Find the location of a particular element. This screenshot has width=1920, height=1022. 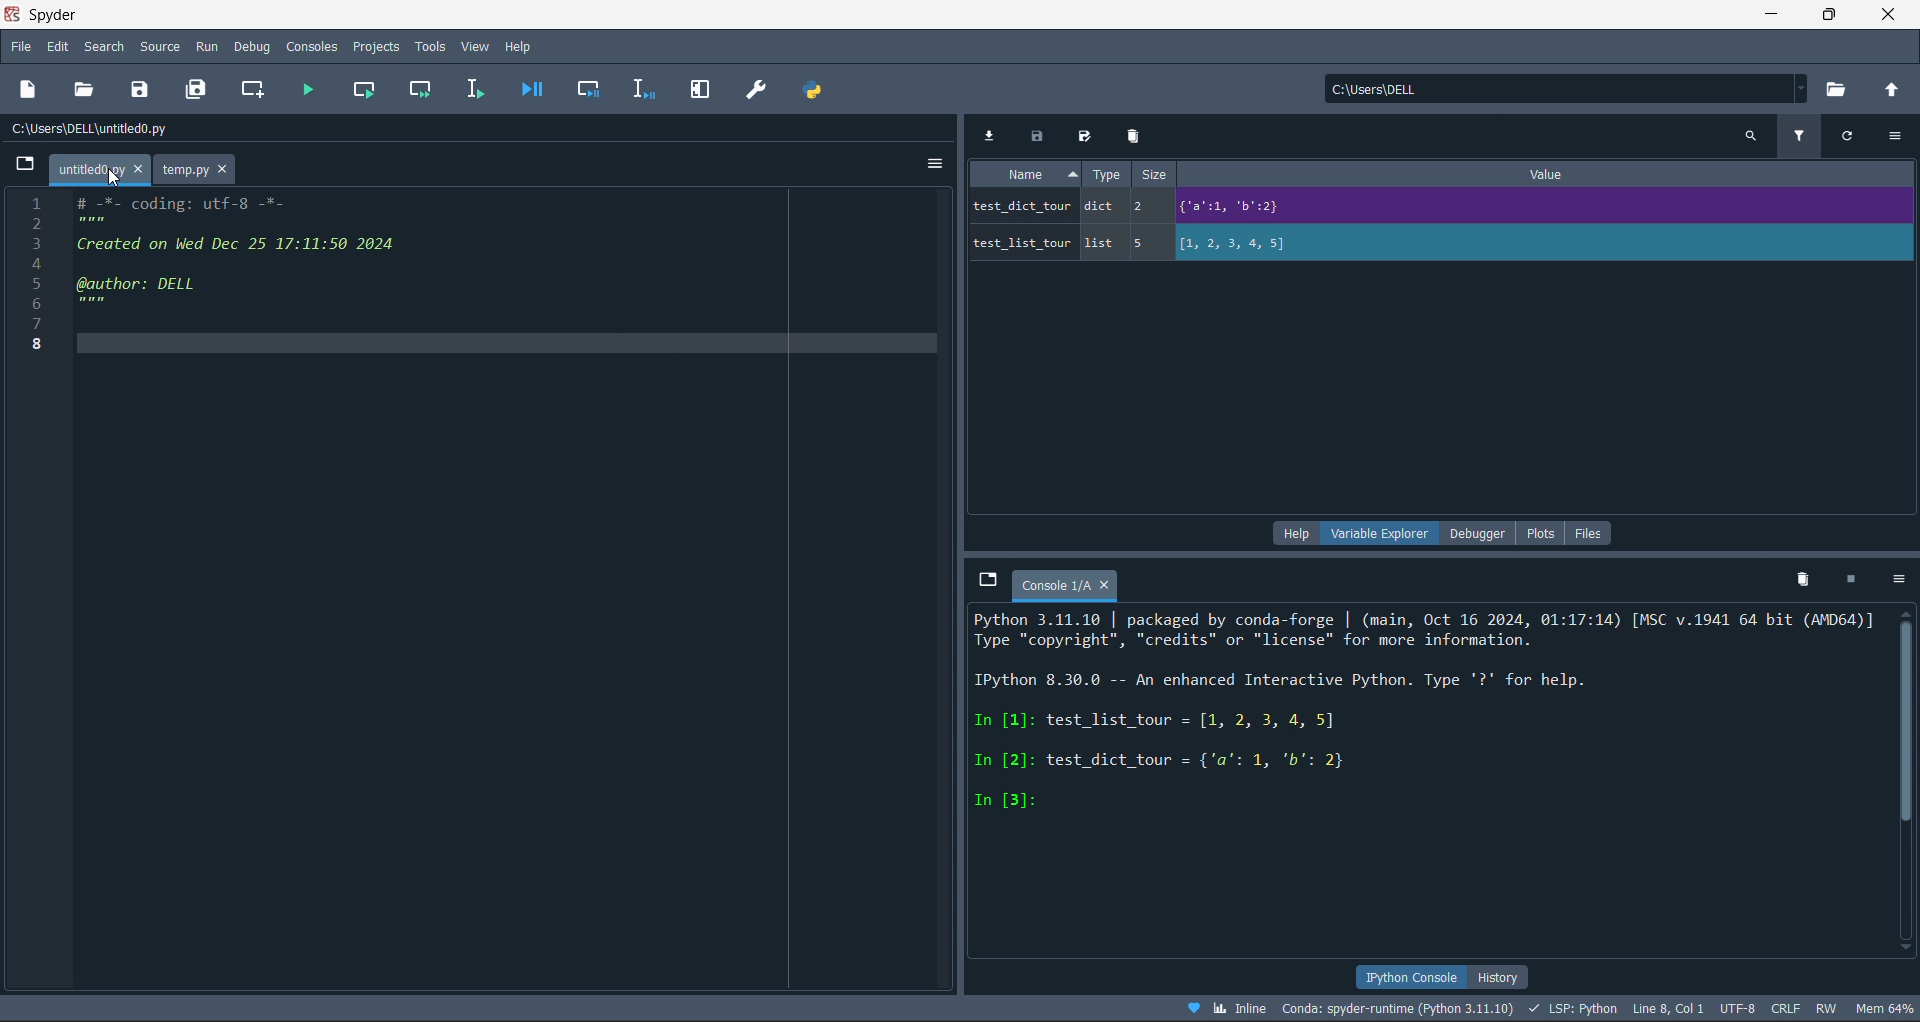

search is located at coordinates (102, 47).